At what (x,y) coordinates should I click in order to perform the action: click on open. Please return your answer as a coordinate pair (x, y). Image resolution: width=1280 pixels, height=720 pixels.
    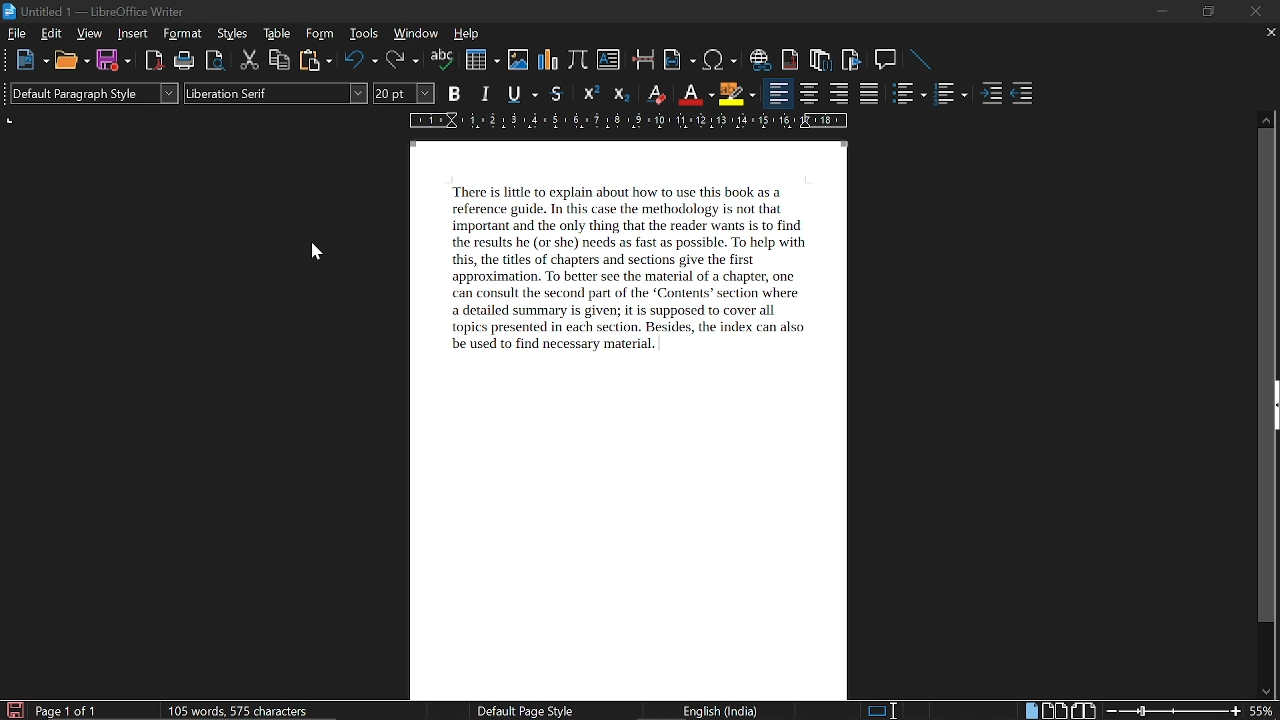
    Looking at the image, I should click on (70, 60).